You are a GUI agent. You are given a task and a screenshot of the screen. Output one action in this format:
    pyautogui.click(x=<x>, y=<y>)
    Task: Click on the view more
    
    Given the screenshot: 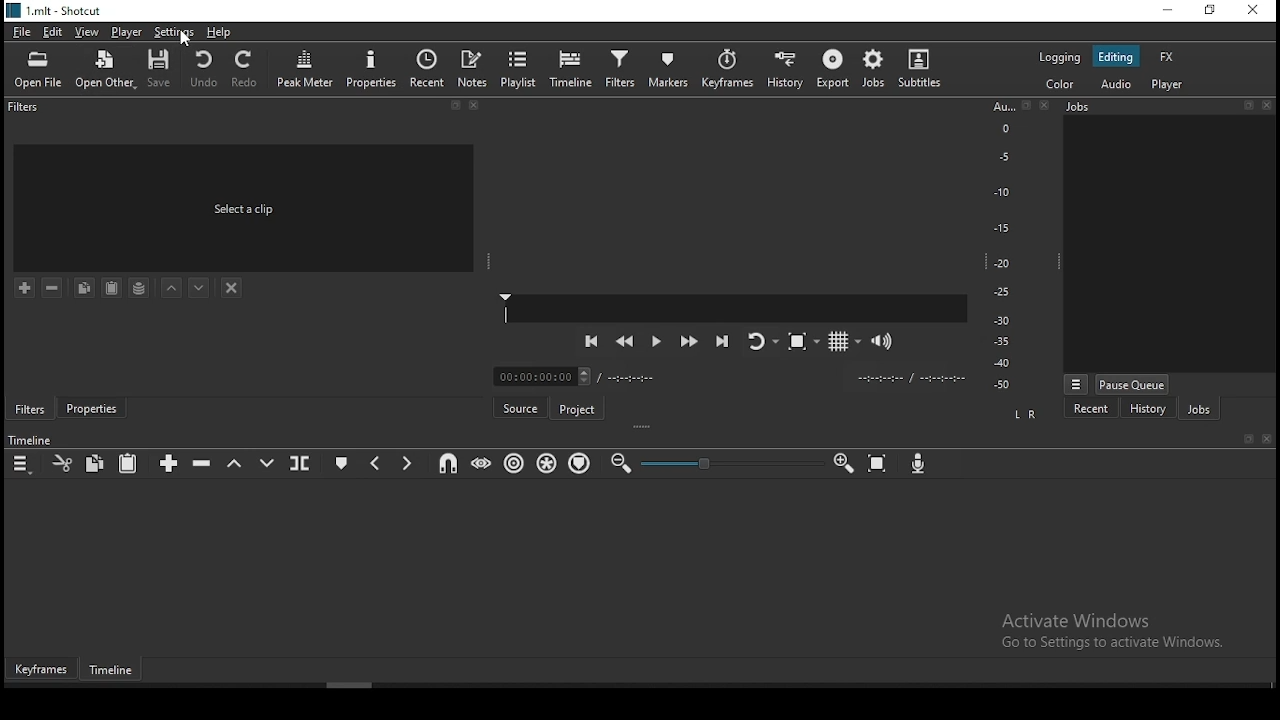 What is the action you would take?
    pyautogui.click(x=1075, y=383)
    